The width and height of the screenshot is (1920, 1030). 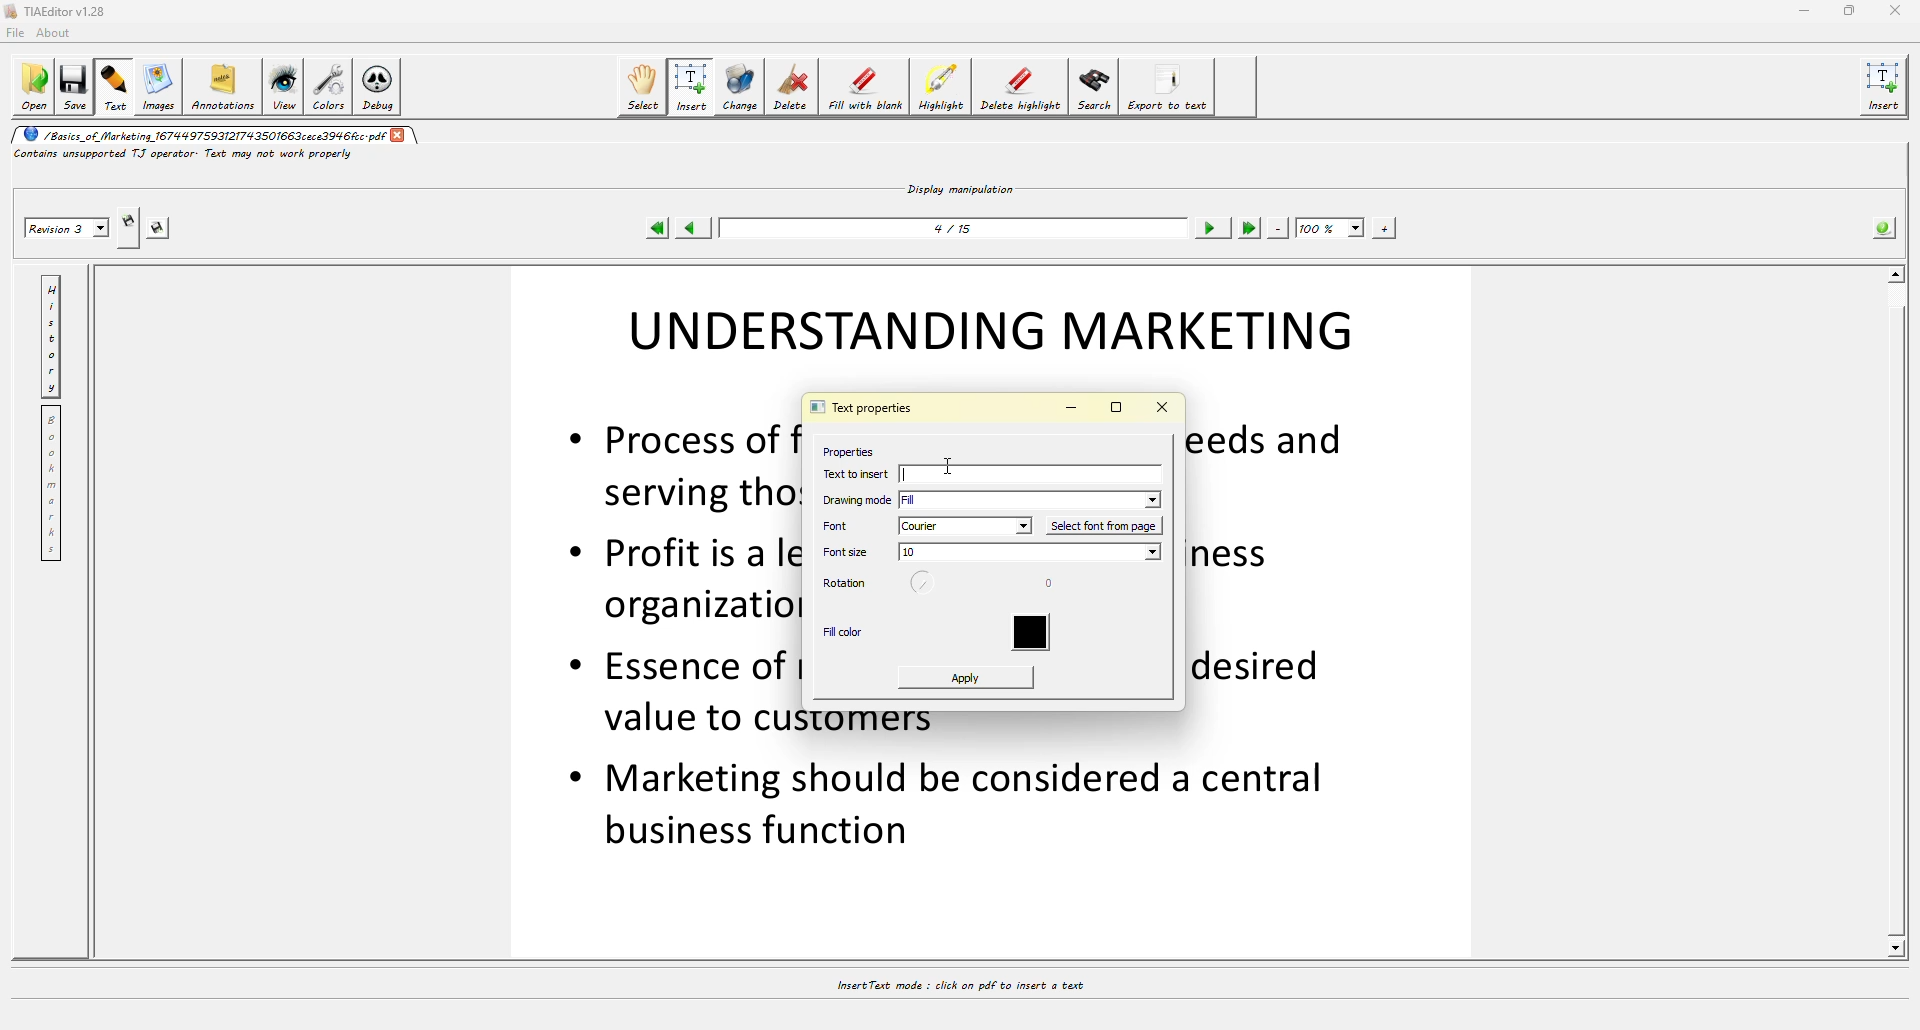 I want to click on bookmarks, so click(x=55, y=484).